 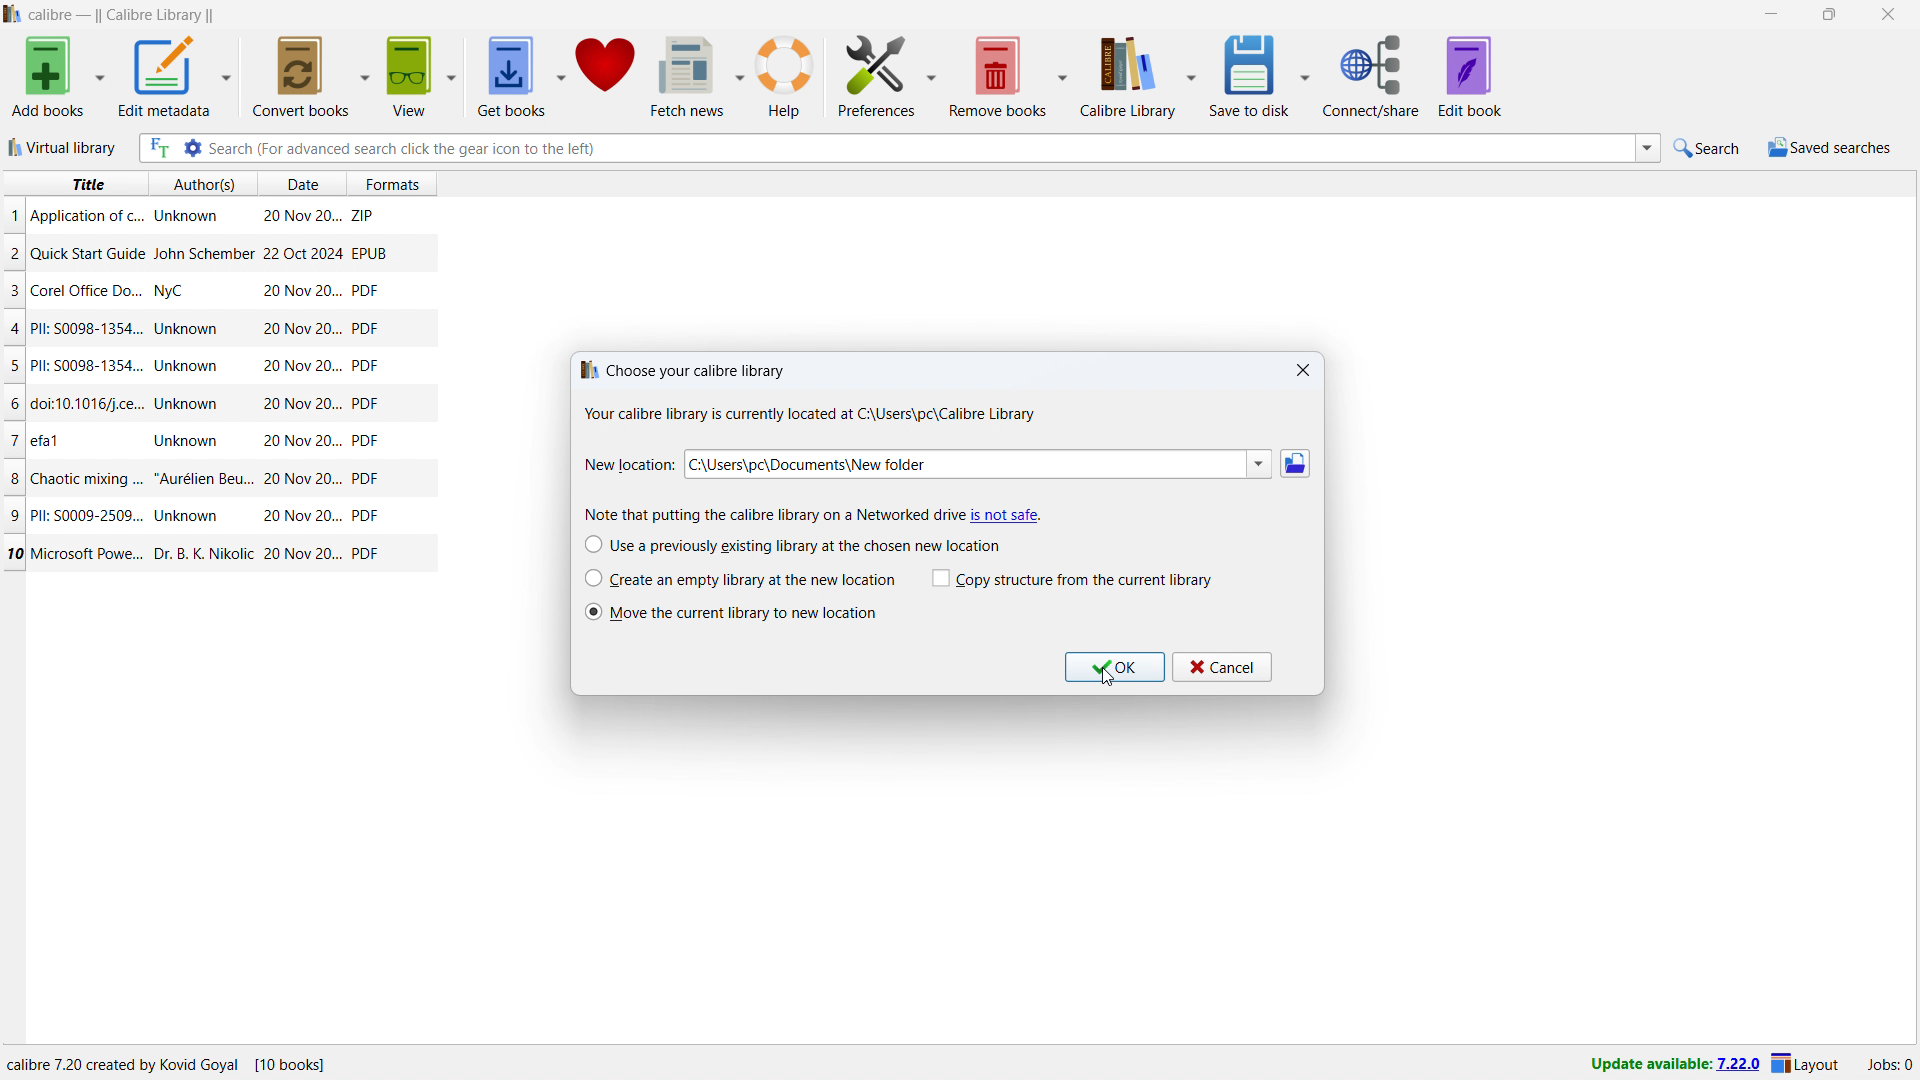 I want to click on 5, so click(x=14, y=367).